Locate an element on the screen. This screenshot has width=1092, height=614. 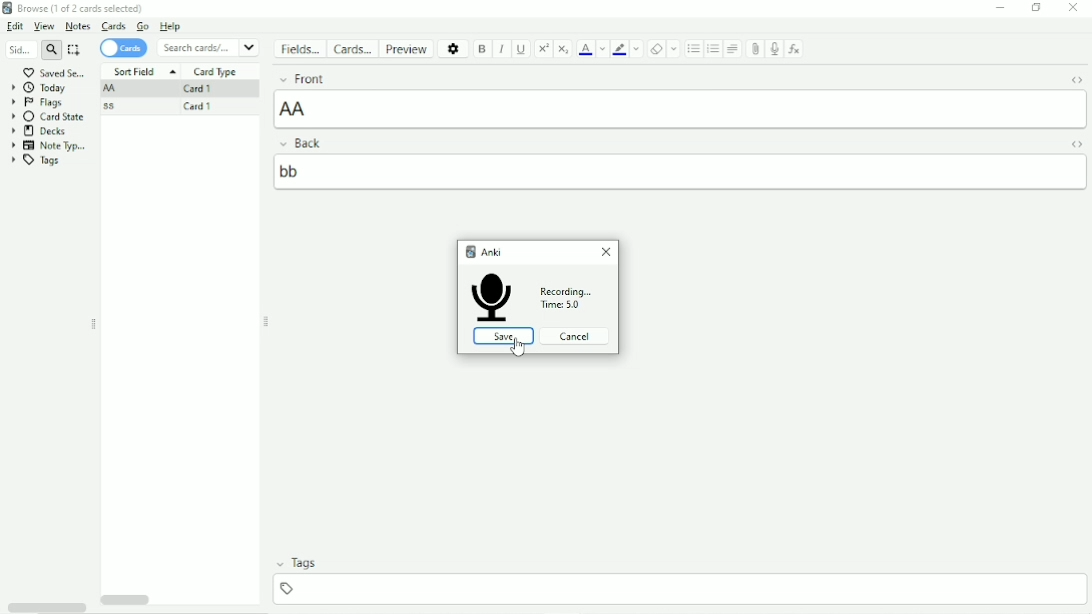
Resize is located at coordinates (267, 322).